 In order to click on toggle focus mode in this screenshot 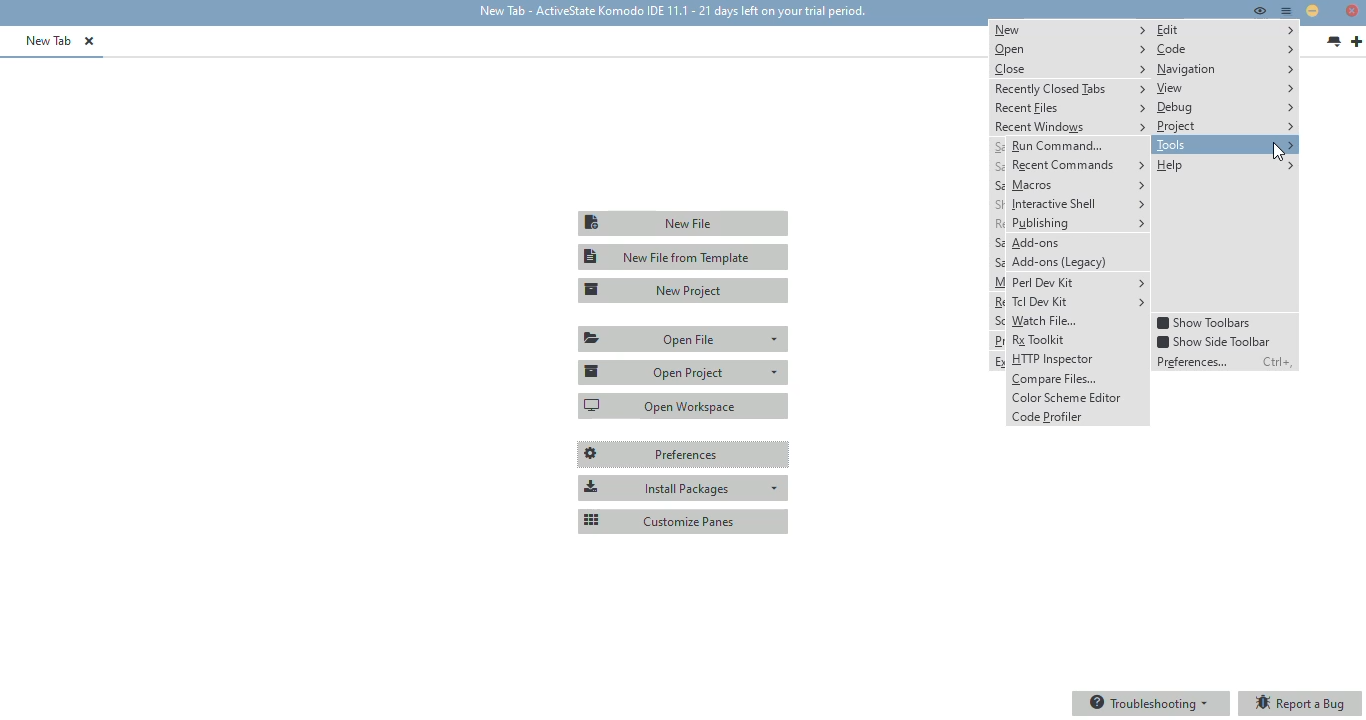, I will do `click(1259, 10)`.